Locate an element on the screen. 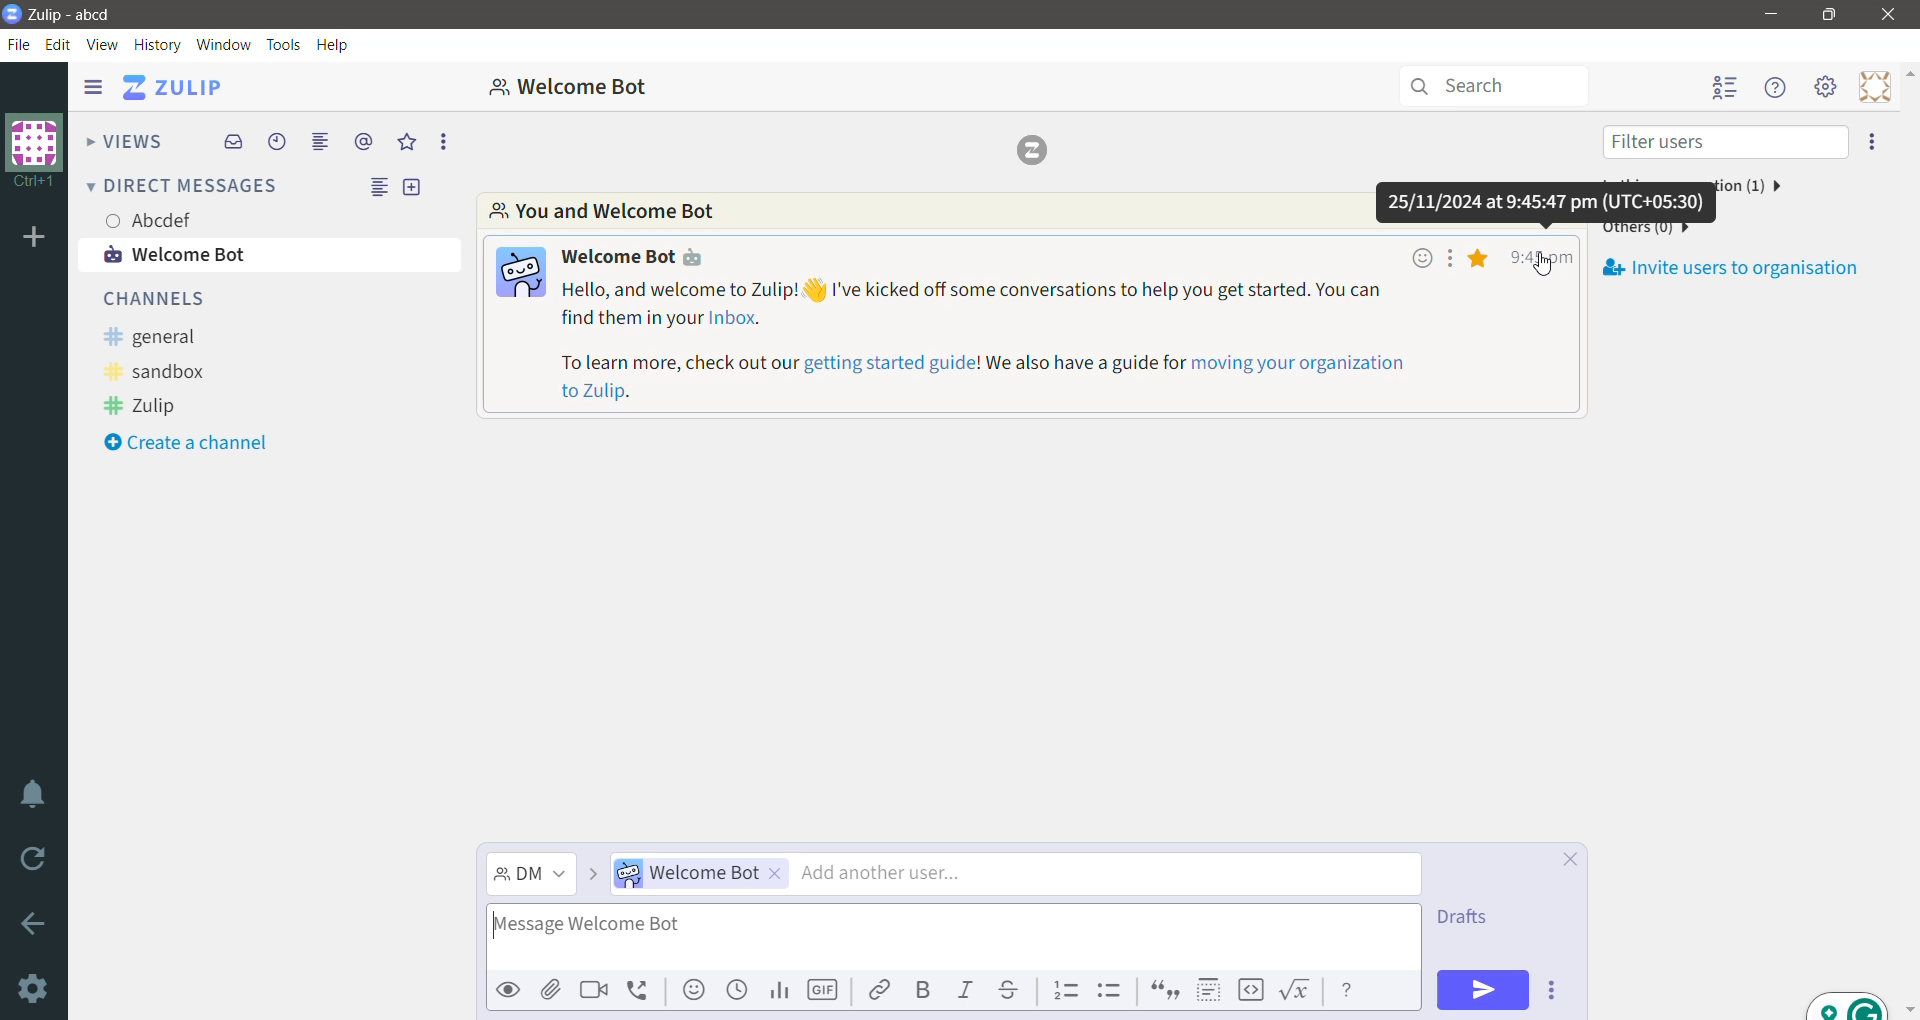 Image resolution: width=1920 pixels, height=1020 pixels. Vertical Scroll Bar is located at coordinates (1908, 538).